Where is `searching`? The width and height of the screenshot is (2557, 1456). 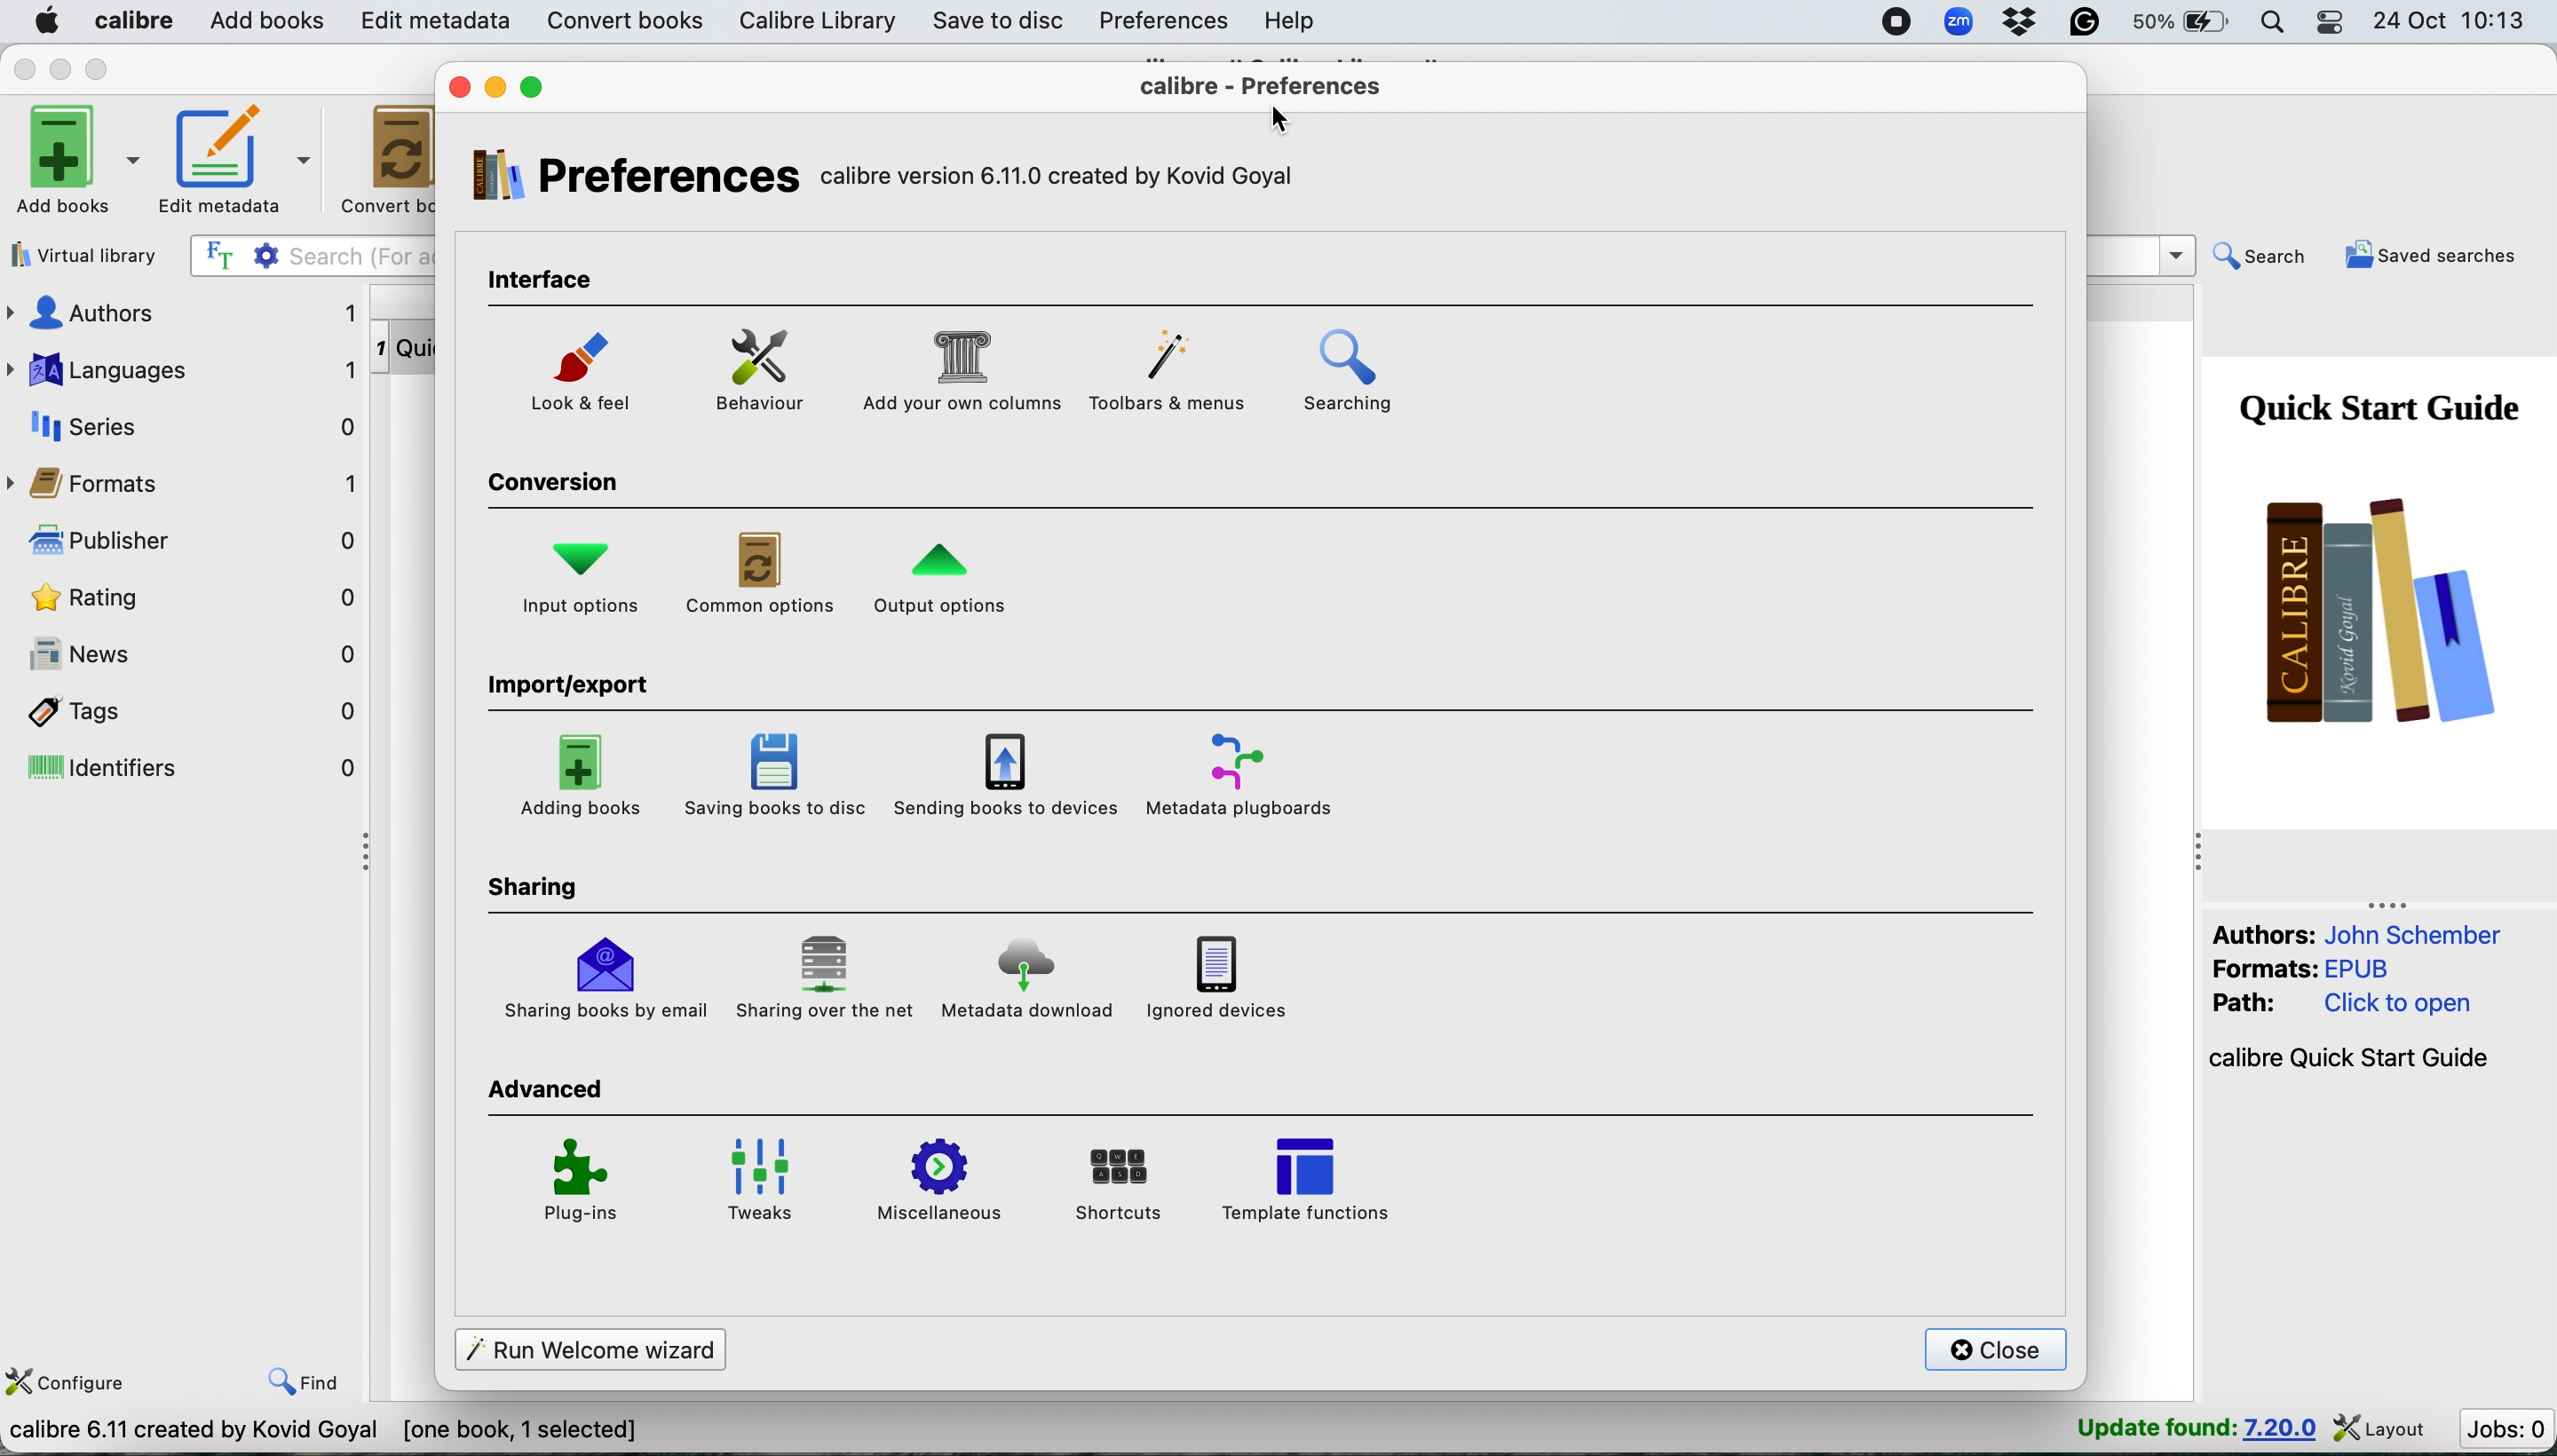
searching is located at coordinates (1379, 374).